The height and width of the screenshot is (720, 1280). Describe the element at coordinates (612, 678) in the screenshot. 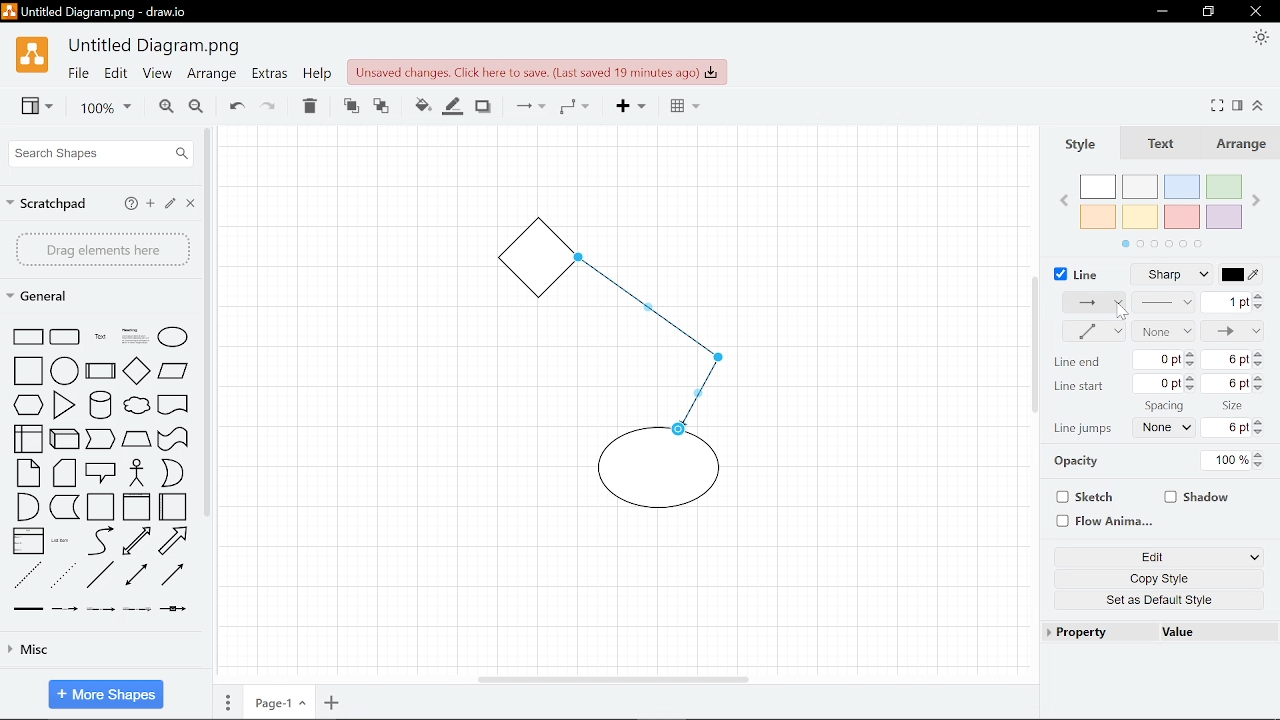

I see `horizontal scrolling bar` at that location.